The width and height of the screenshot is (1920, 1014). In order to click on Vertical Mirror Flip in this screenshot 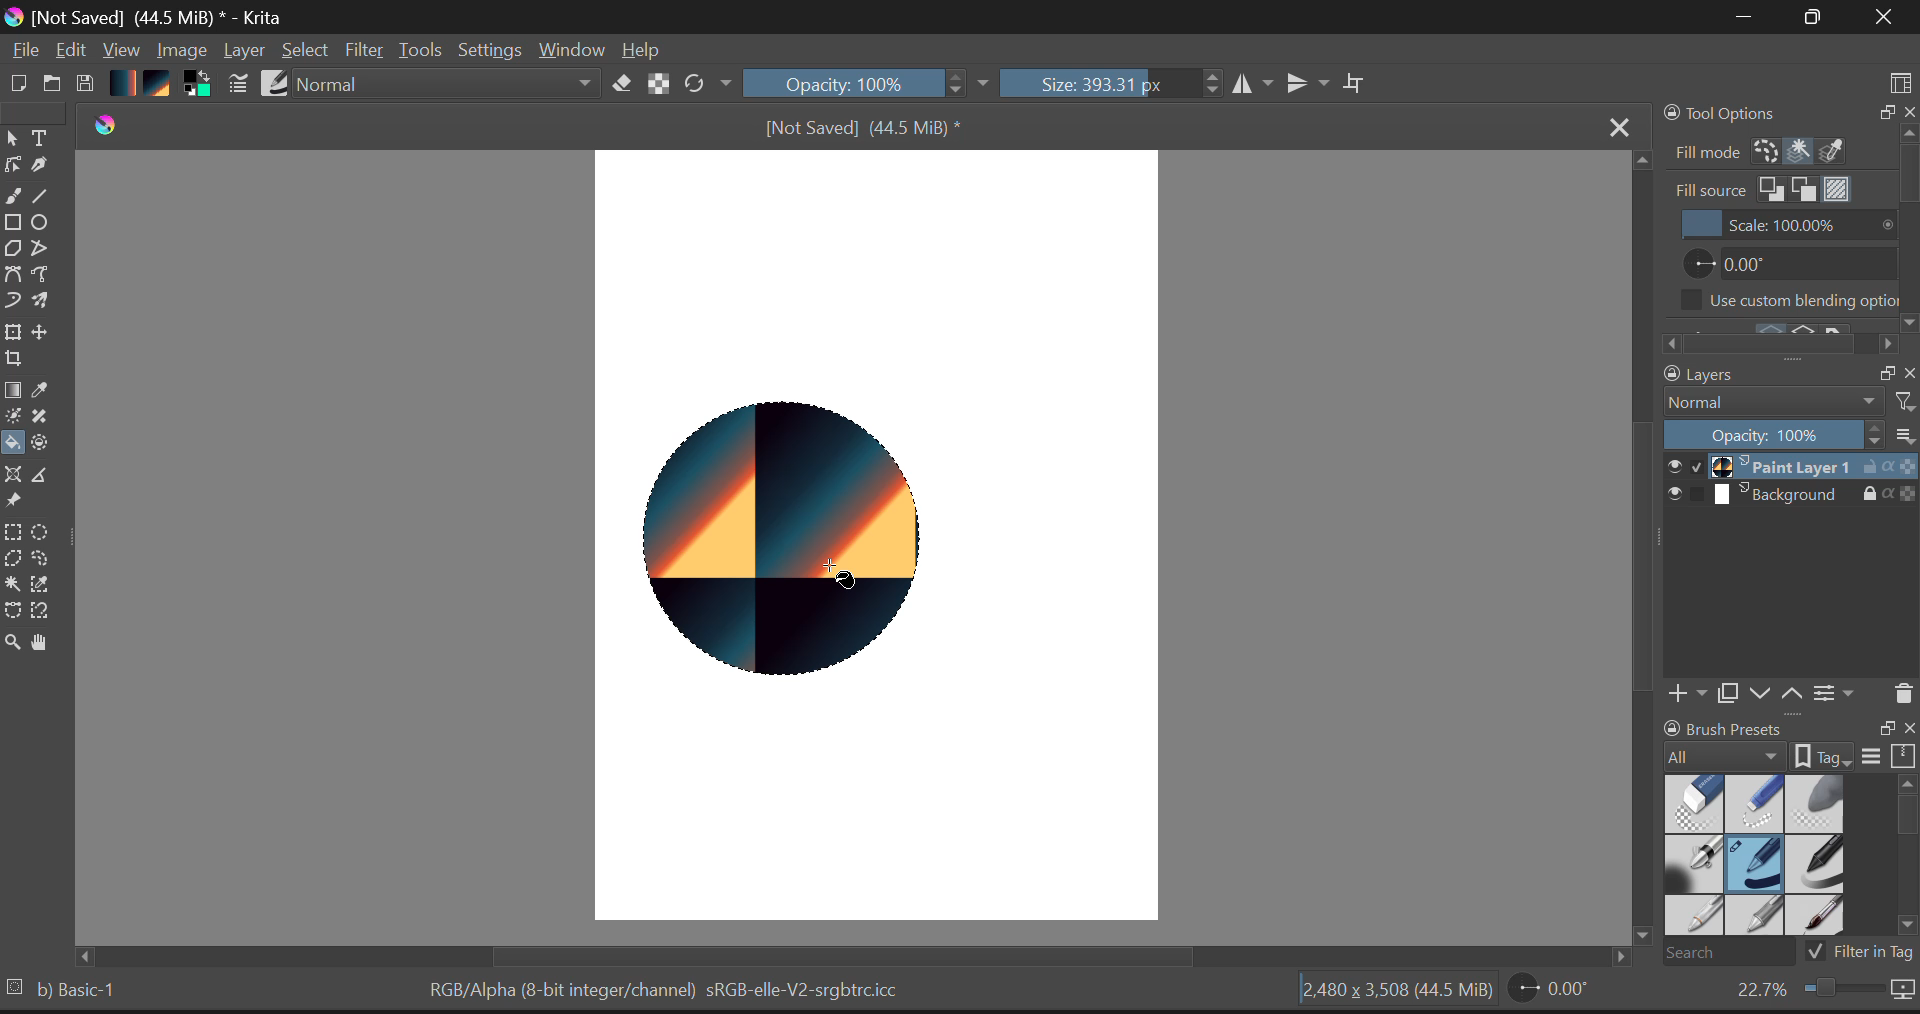, I will do `click(1255, 85)`.